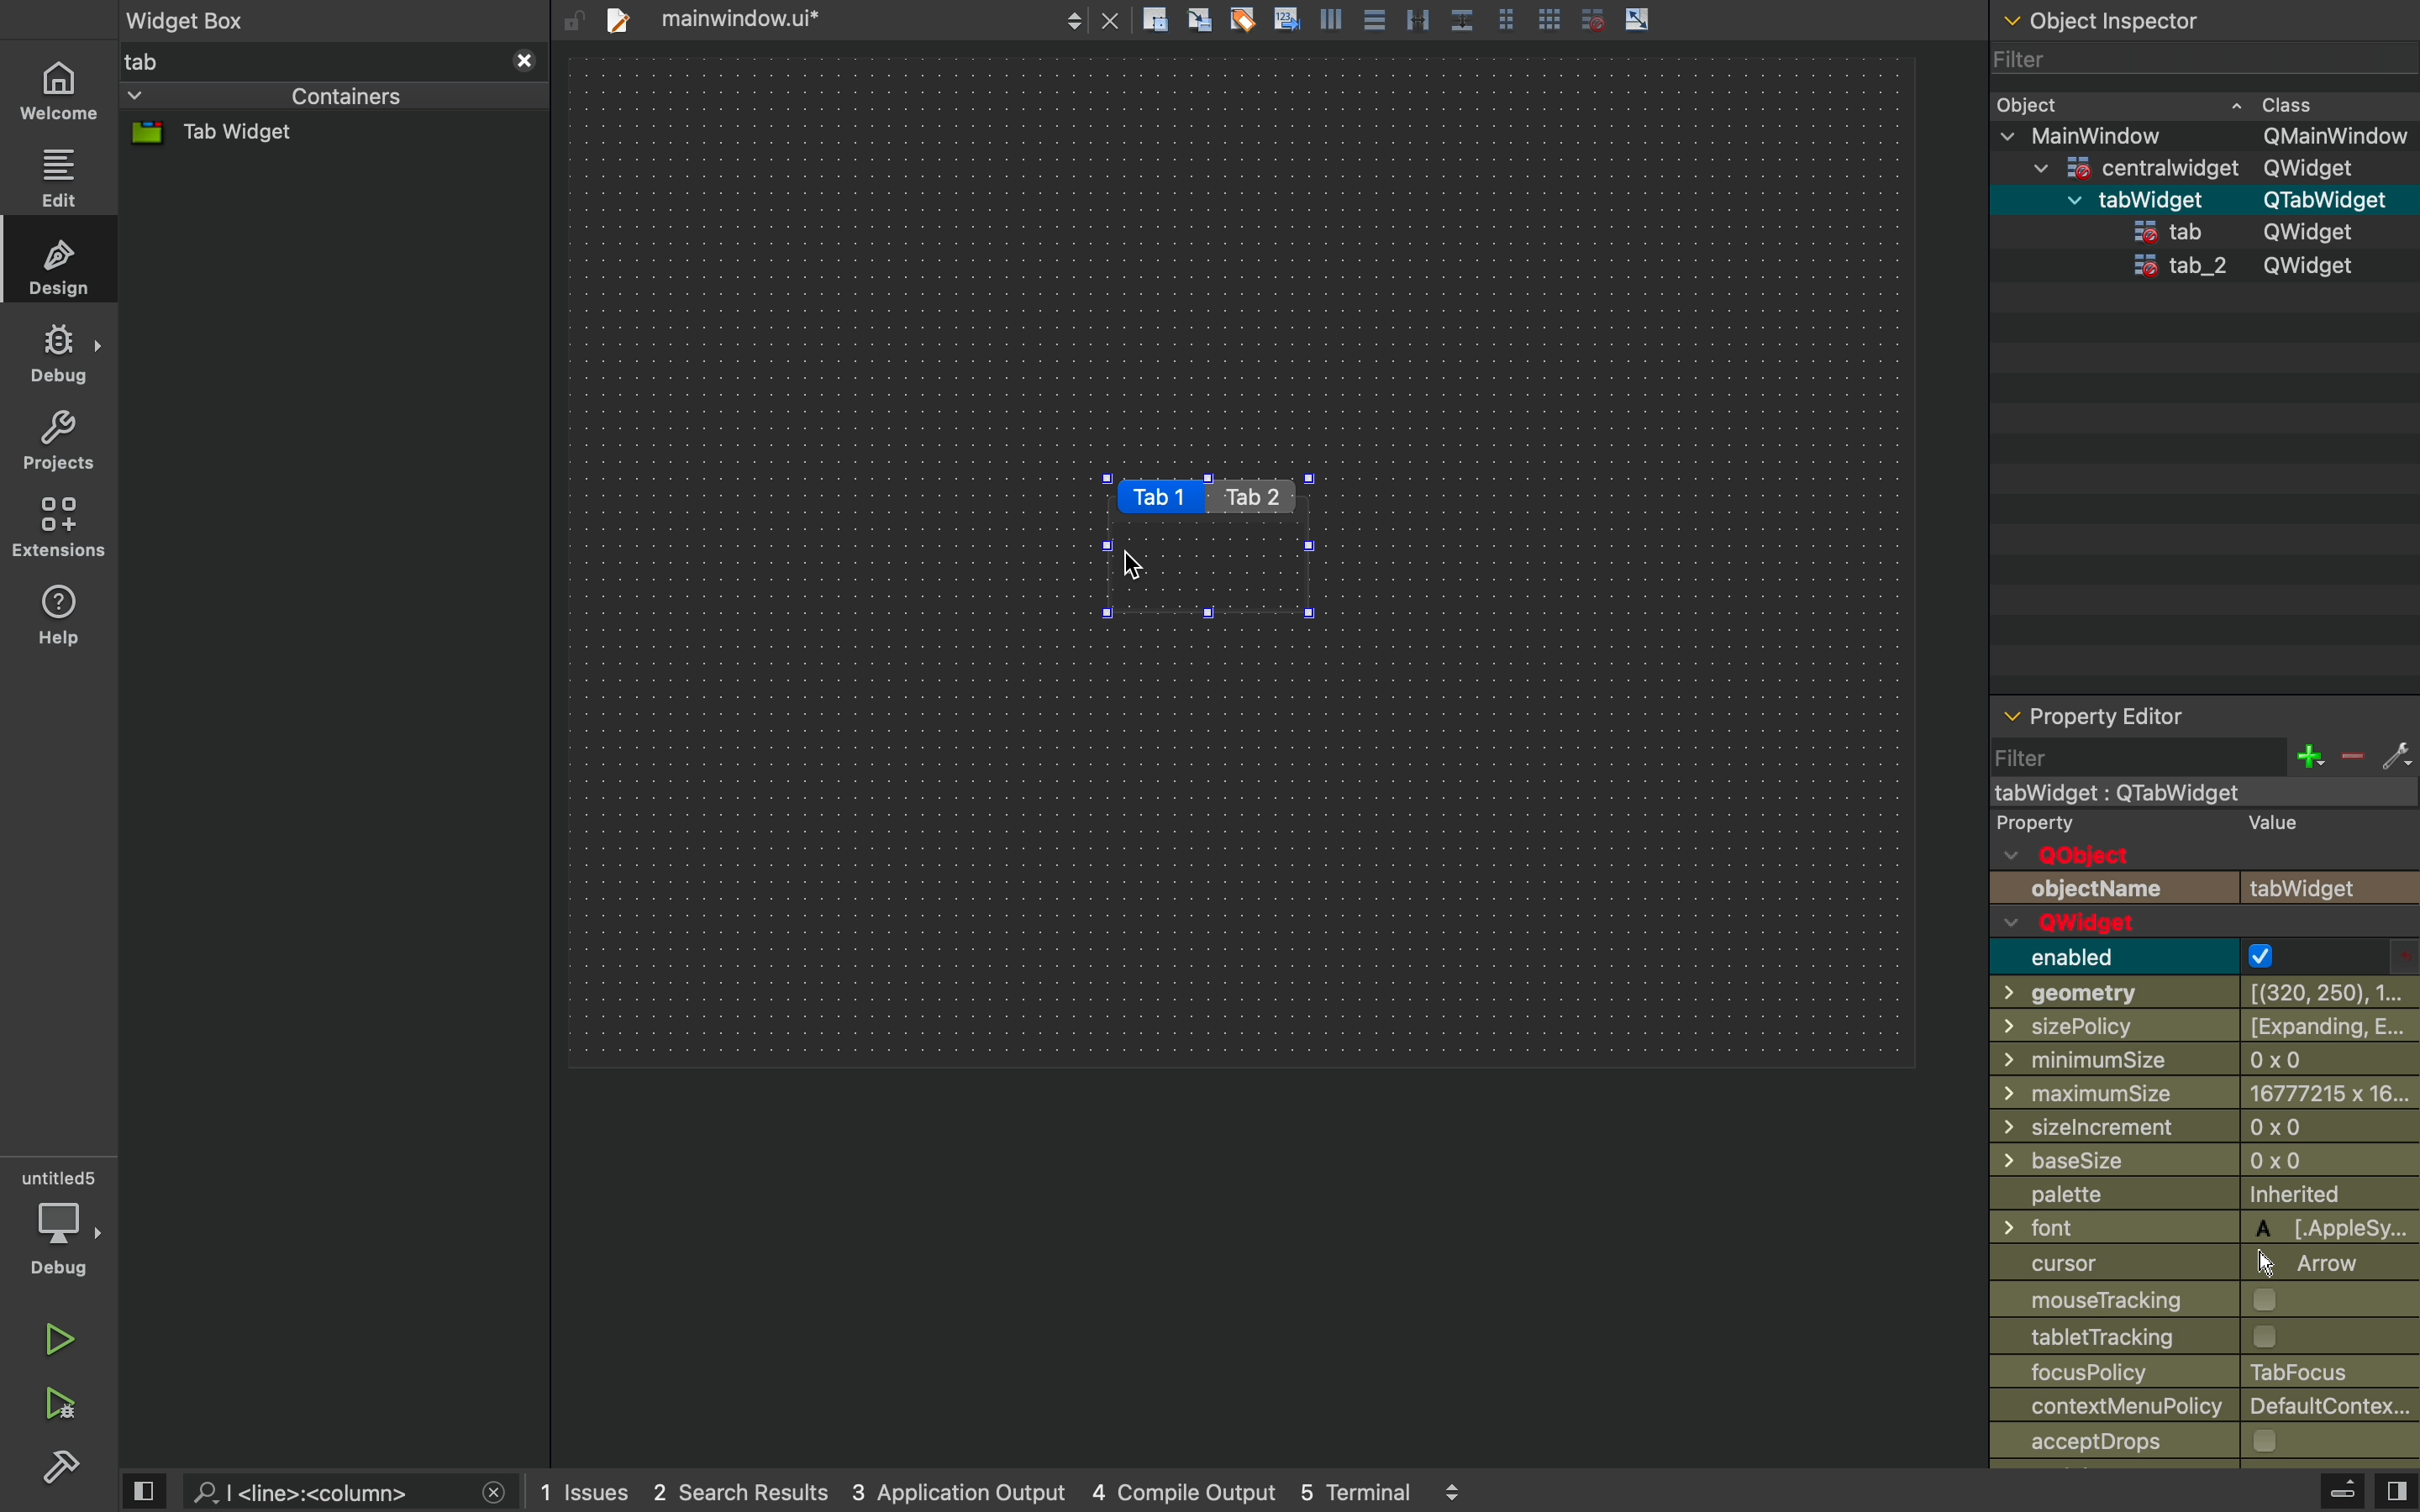  What do you see at coordinates (494, 1495) in the screenshot?
I see `close` at bounding box center [494, 1495].